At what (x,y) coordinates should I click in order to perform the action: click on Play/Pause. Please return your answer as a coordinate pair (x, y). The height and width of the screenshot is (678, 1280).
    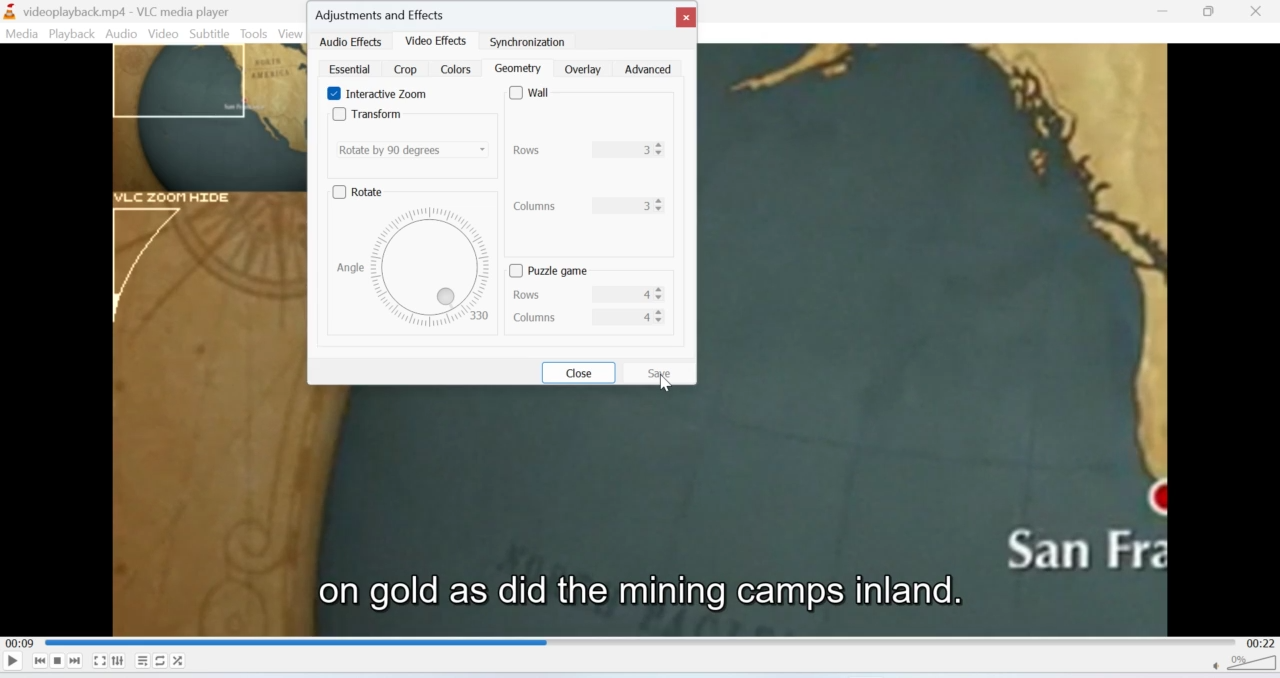
    Looking at the image, I should click on (13, 660).